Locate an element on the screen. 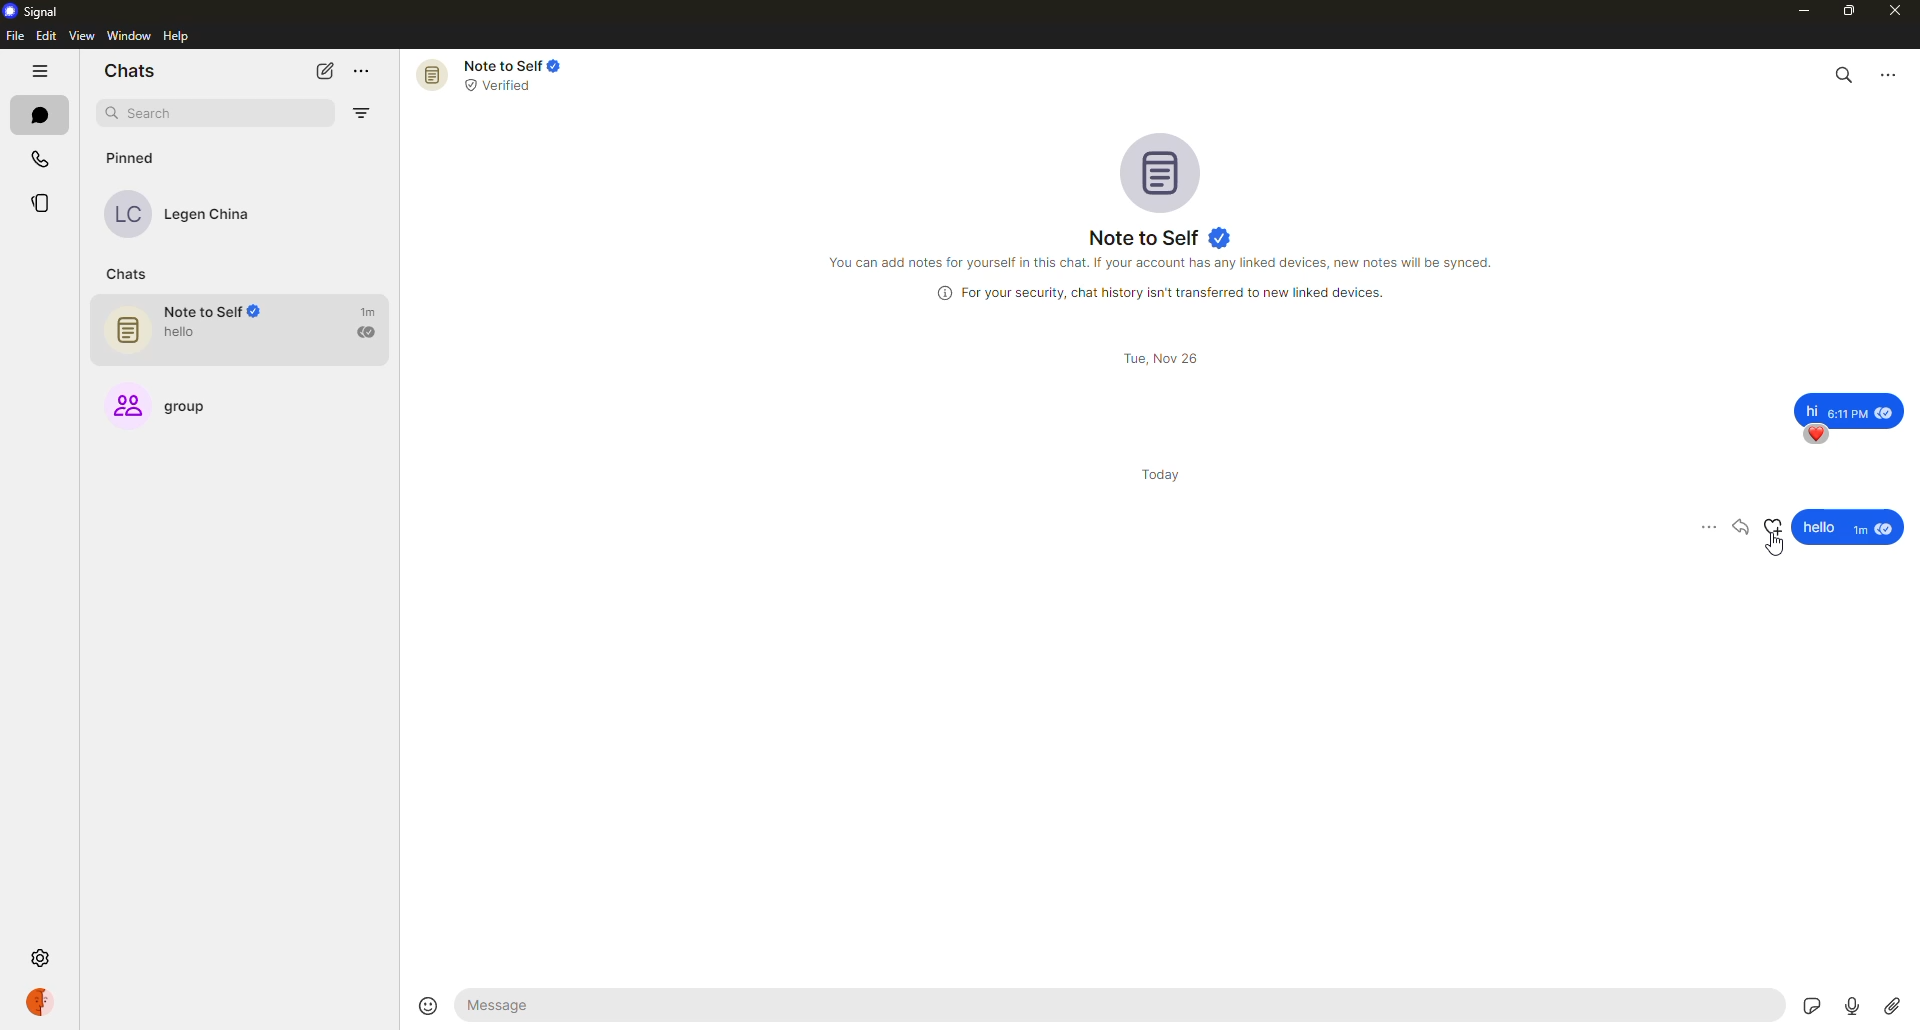 This screenshot has width=1920, height=1030. search is located at coordinates (1845, 71).